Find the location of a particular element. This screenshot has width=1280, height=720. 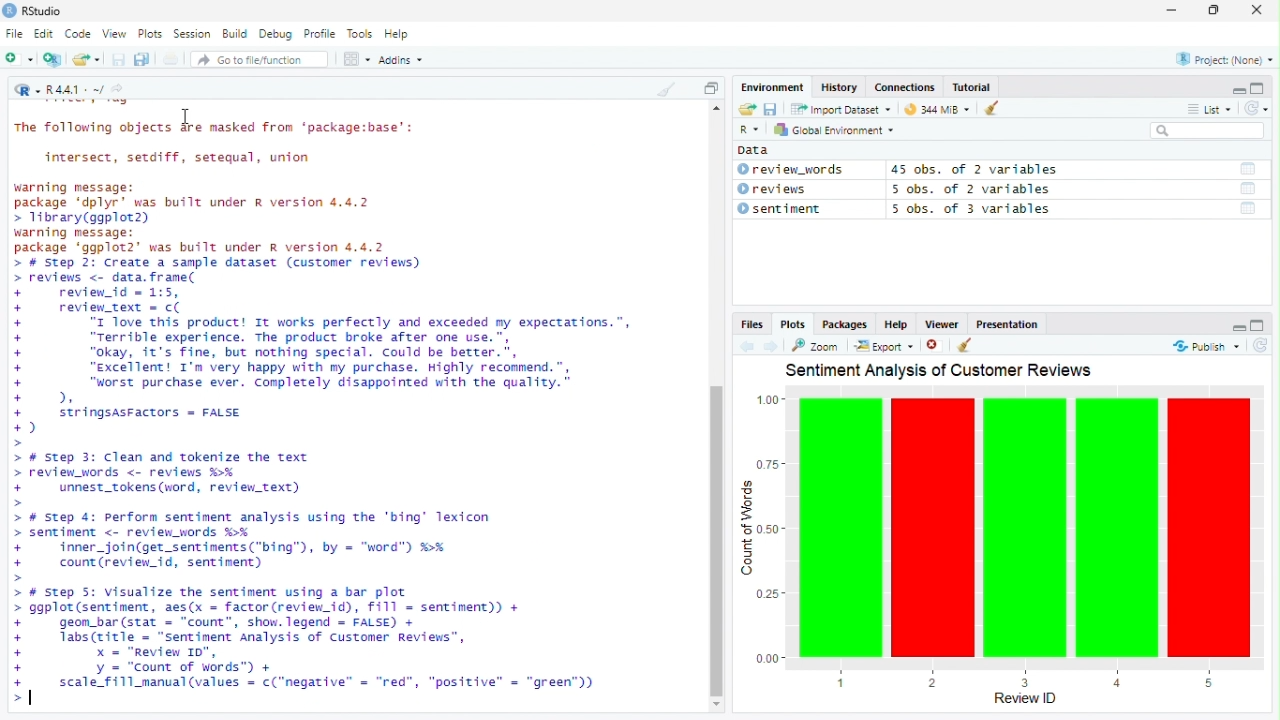

Create new project is located at coordinates (53, 59).